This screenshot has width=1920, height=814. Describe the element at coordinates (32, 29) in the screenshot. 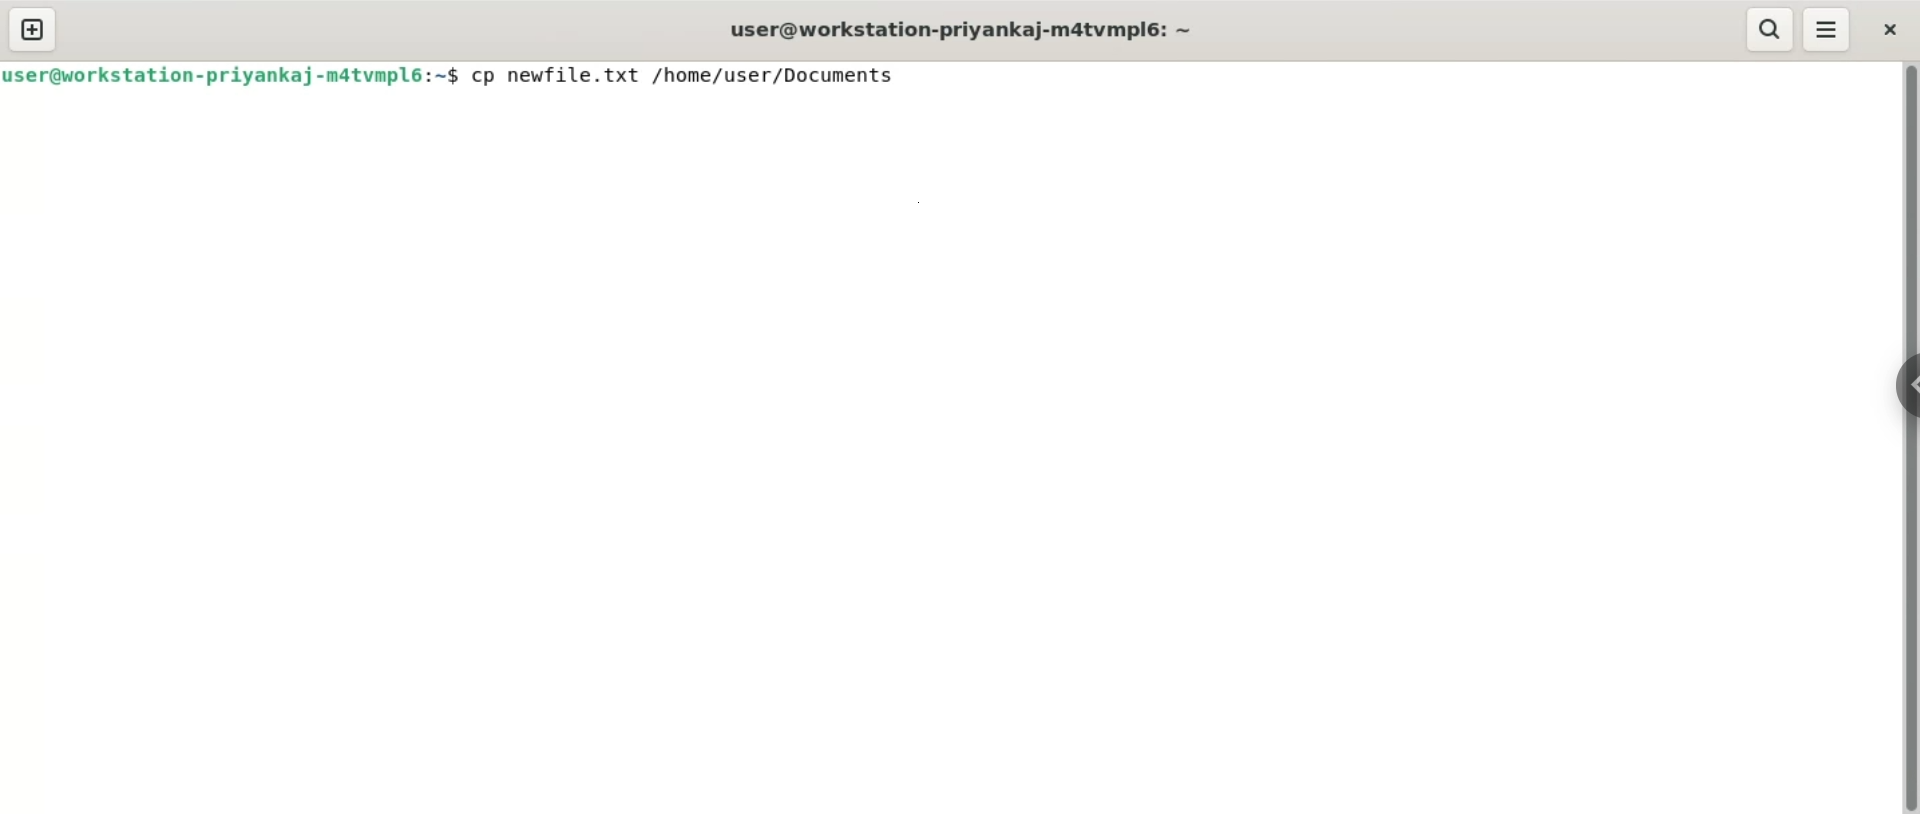

I see `new tab` at that location.